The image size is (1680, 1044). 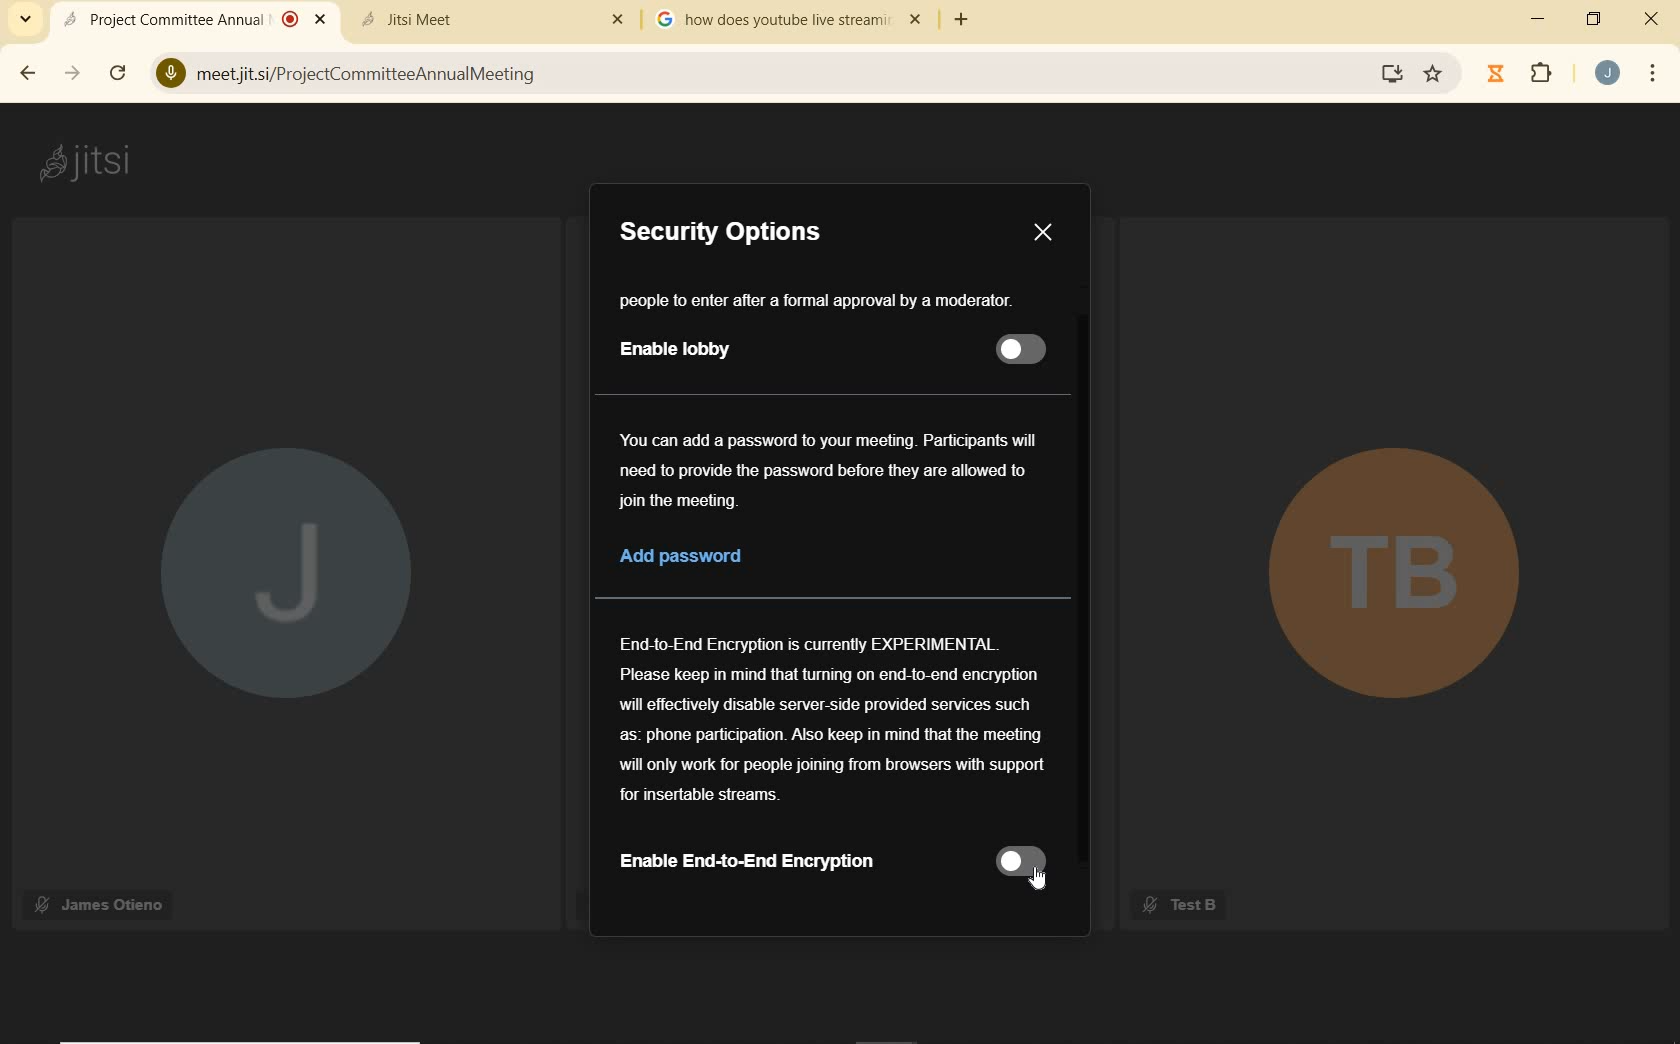 I want to click on MINIMIZE, so click(x=1541, y=22).